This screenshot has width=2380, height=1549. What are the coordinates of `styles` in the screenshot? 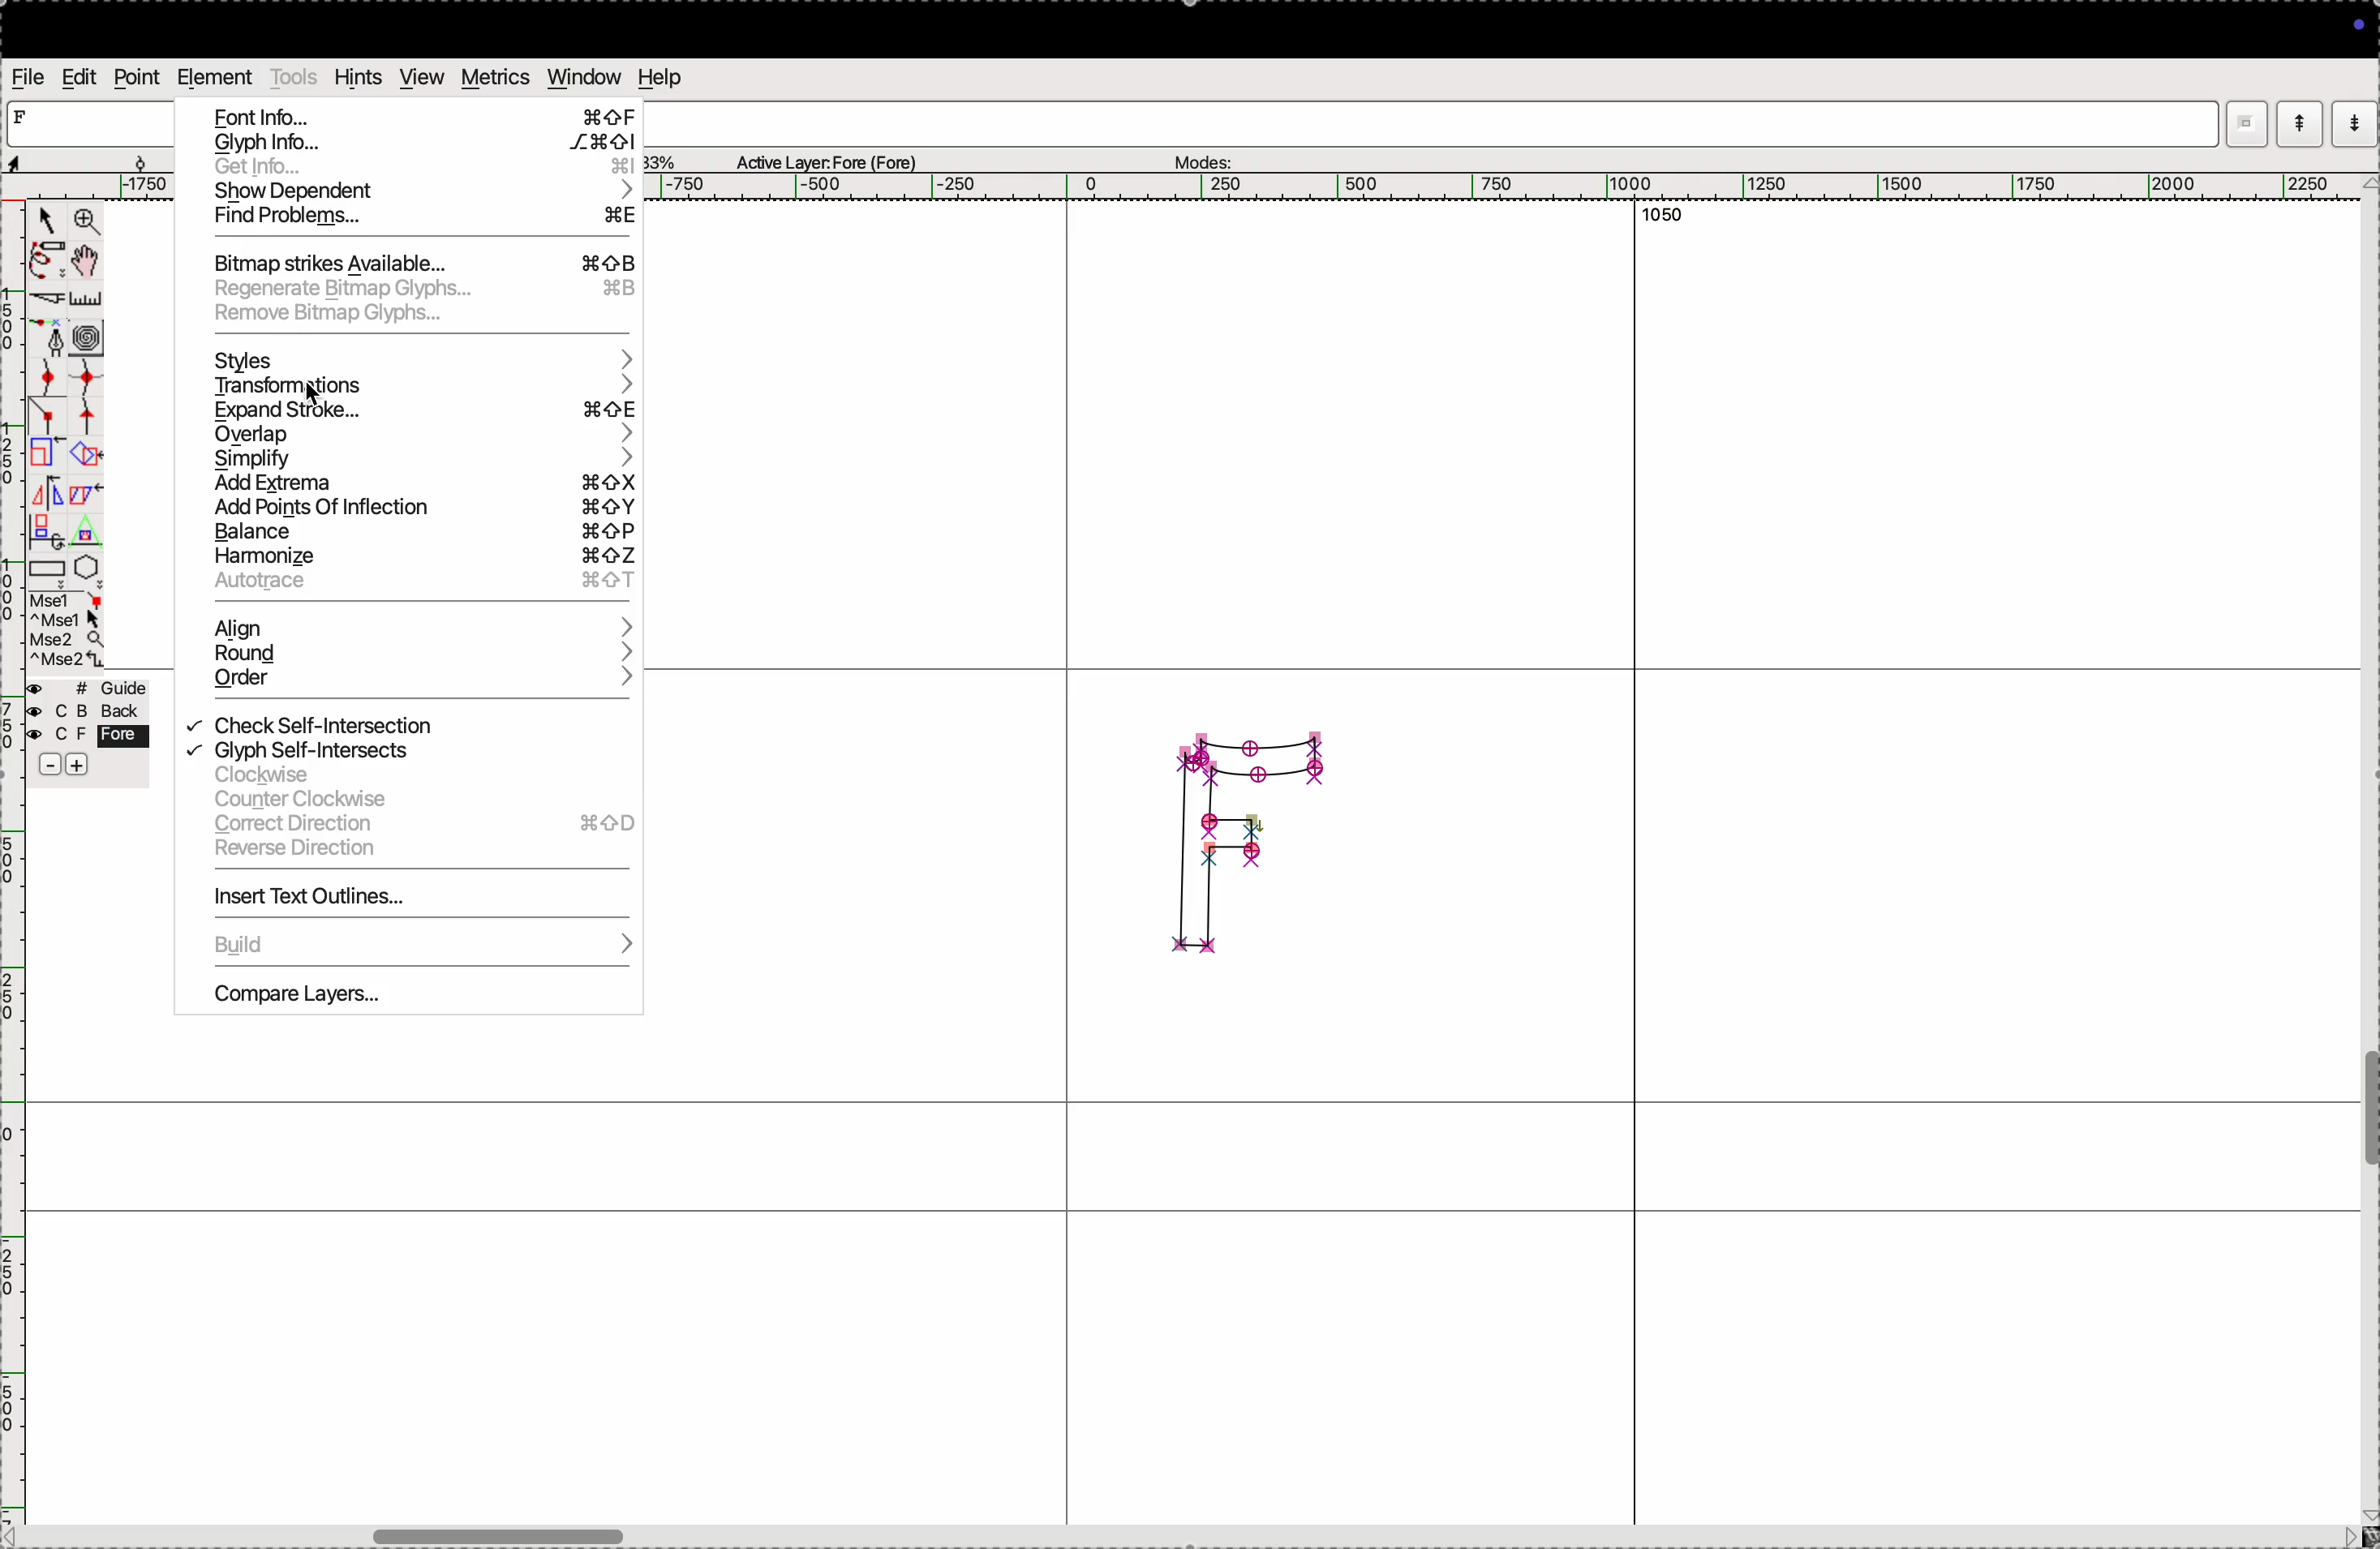 It's located at (427, 357).